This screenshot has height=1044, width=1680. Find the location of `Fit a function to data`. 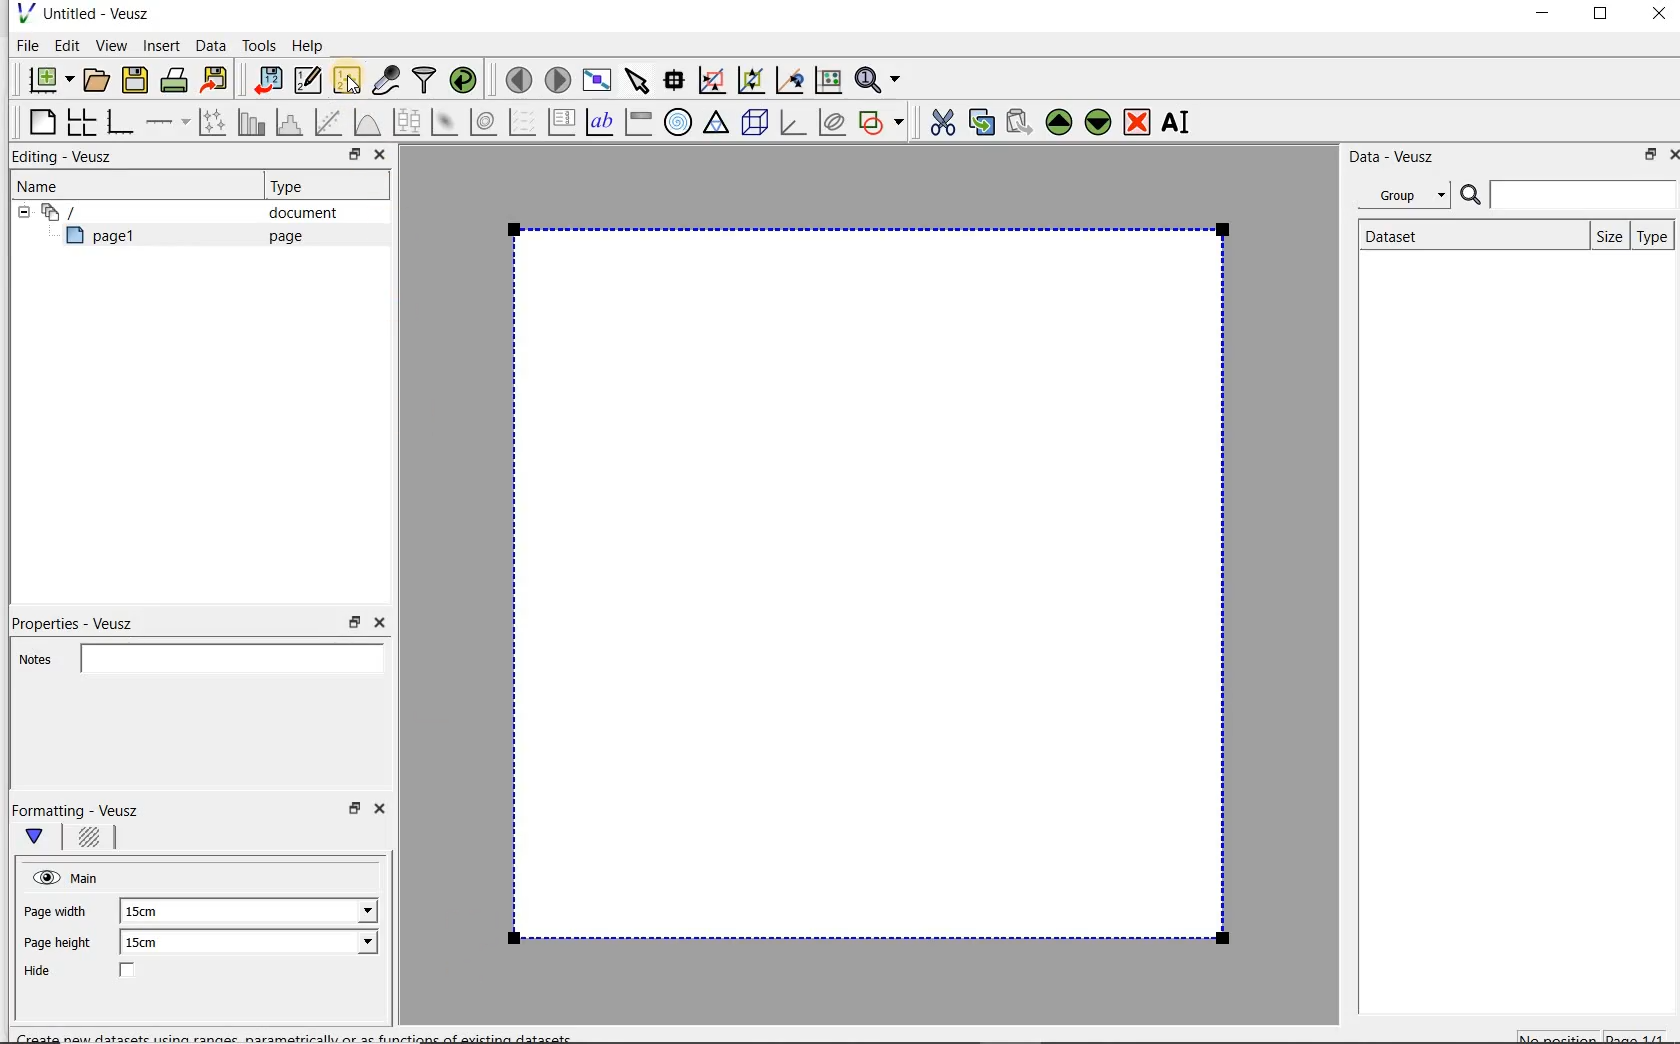

Fit a function to data is located at coordinates (331, 122).